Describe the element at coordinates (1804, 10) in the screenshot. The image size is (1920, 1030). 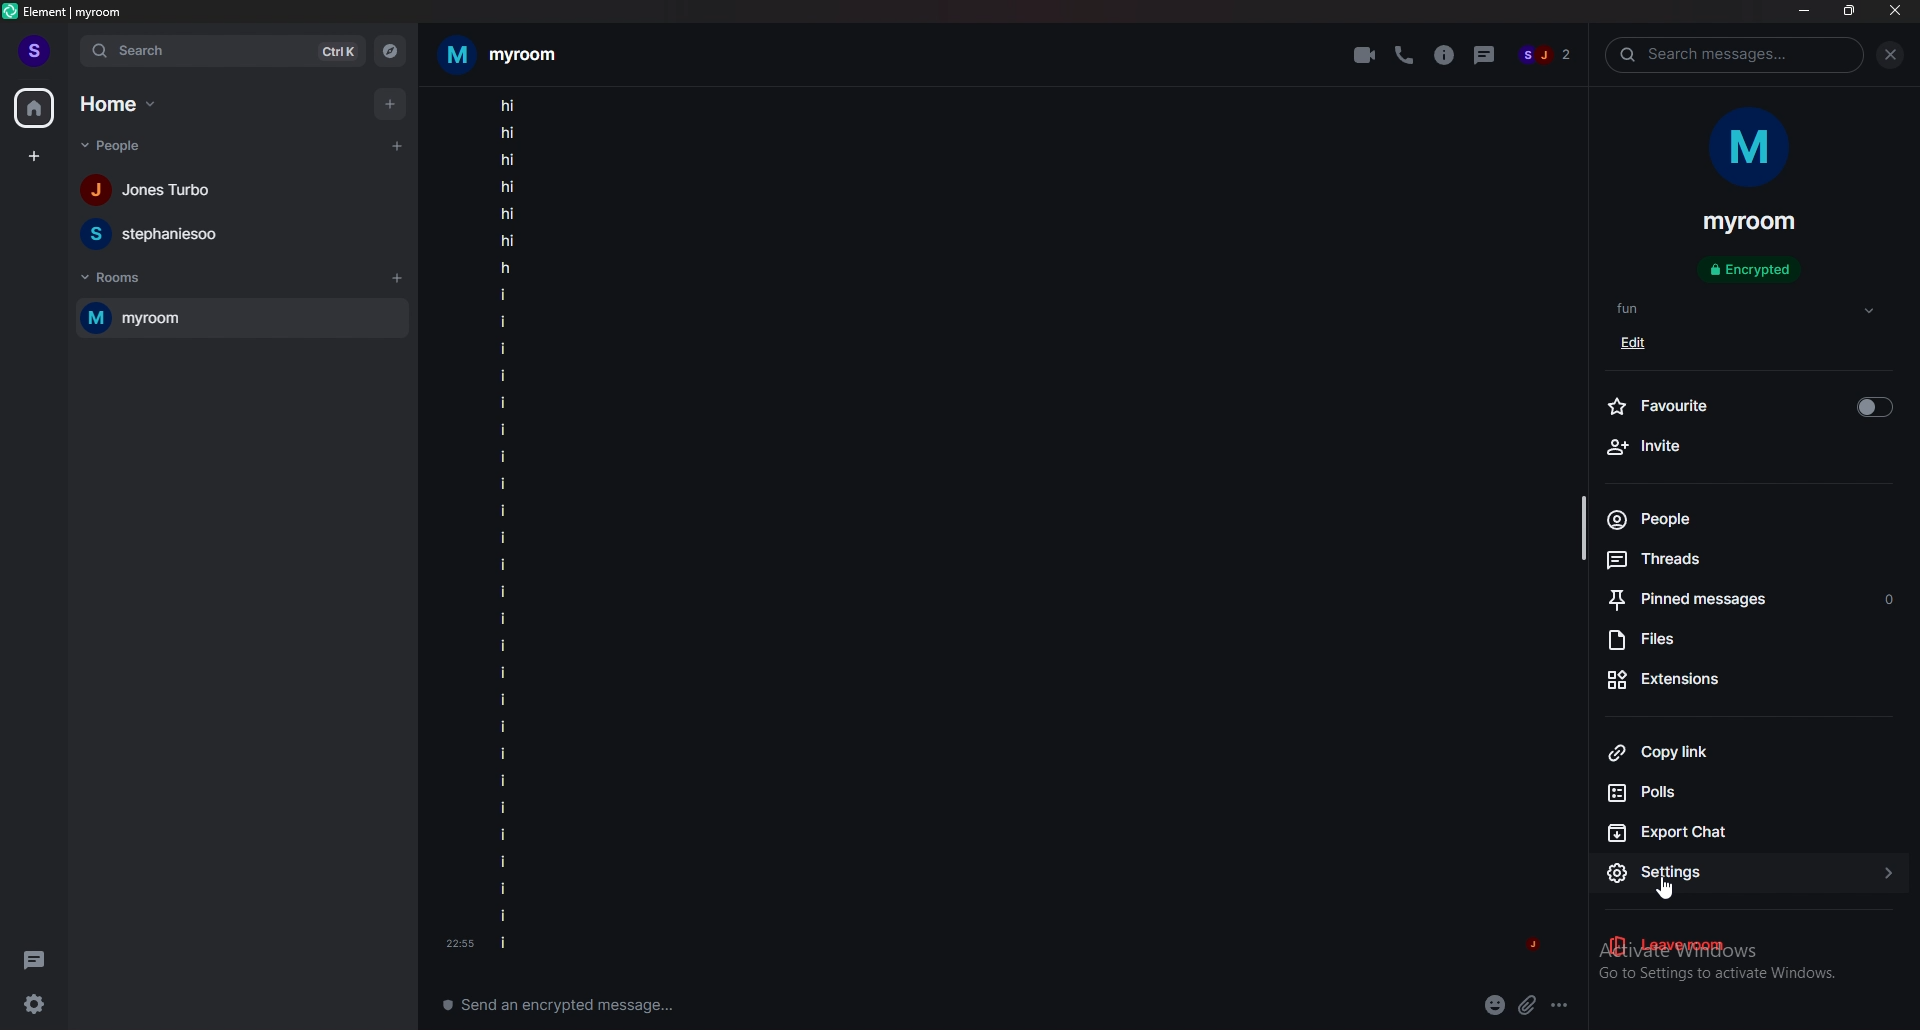
I see `minimize` at that location.